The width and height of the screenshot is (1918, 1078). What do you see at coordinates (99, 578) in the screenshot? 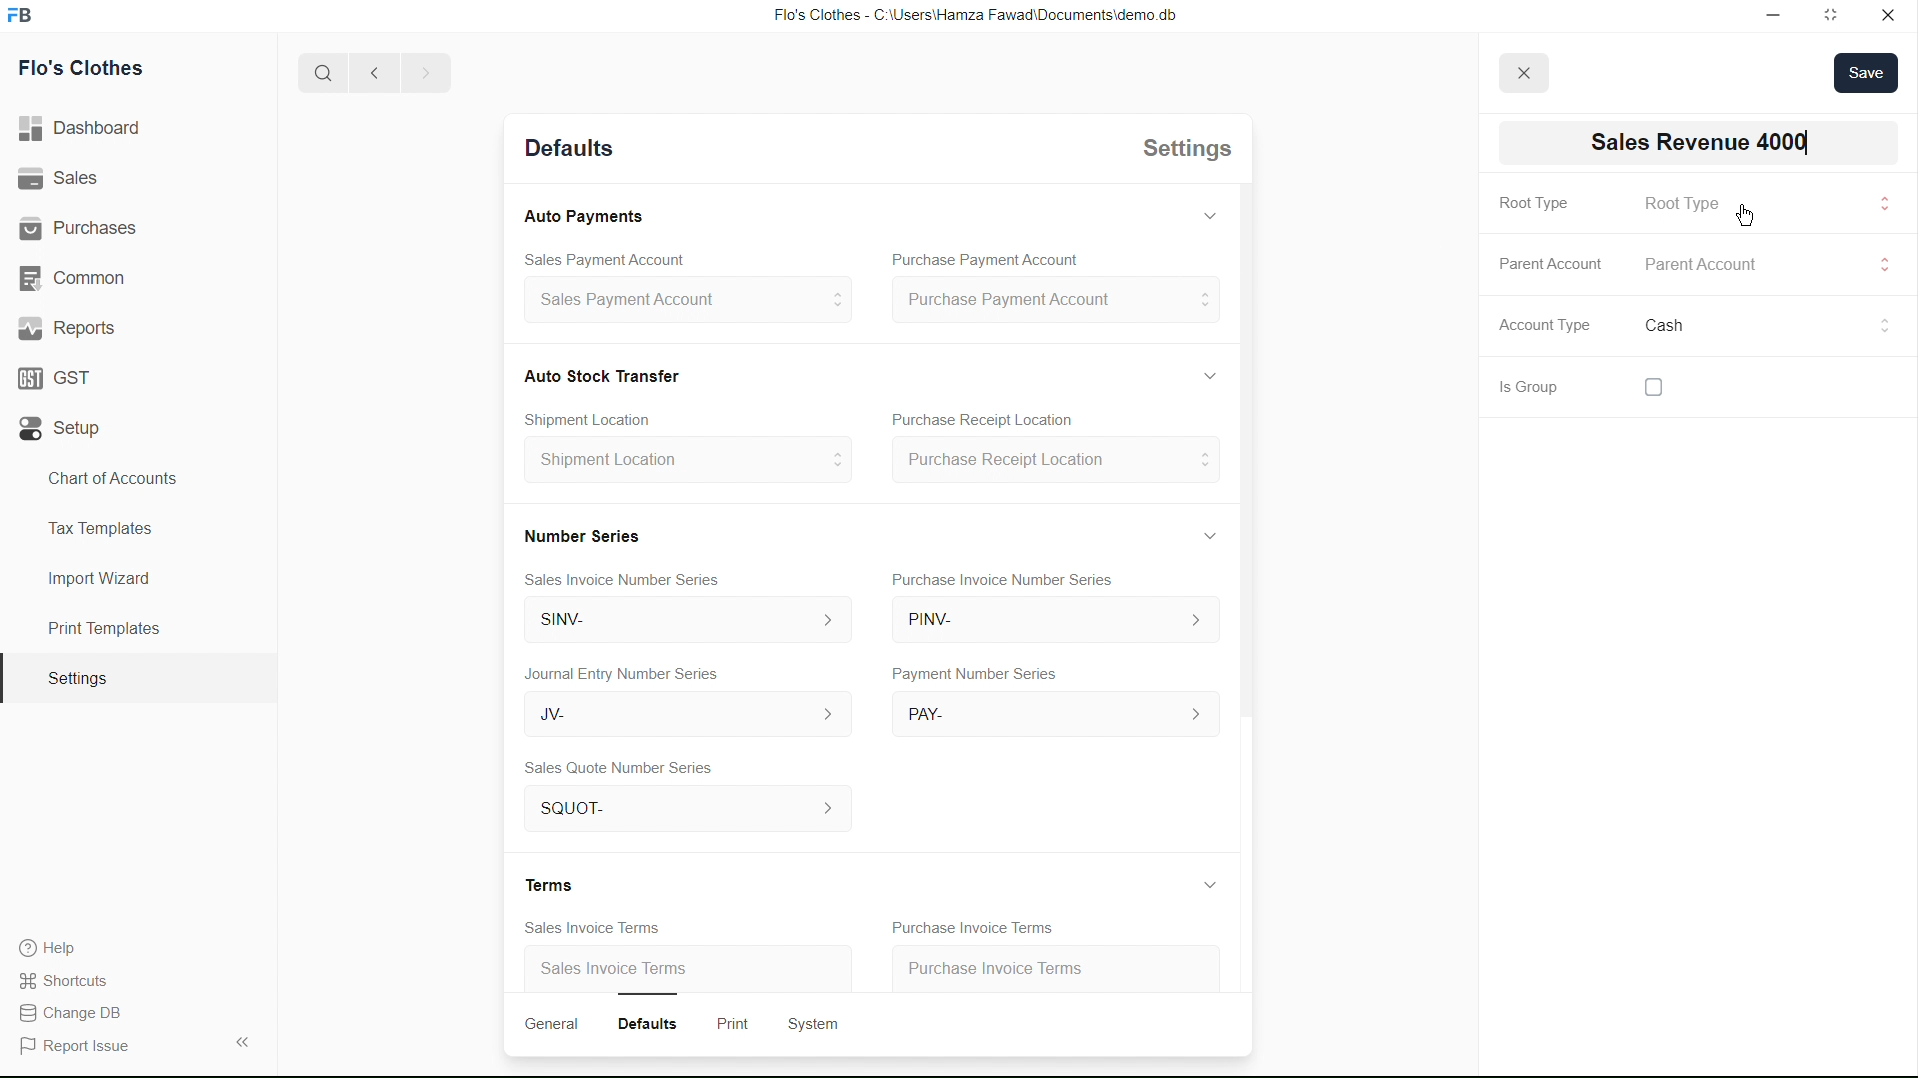
I see `Import Wizard` at bounding box center [99, 578].